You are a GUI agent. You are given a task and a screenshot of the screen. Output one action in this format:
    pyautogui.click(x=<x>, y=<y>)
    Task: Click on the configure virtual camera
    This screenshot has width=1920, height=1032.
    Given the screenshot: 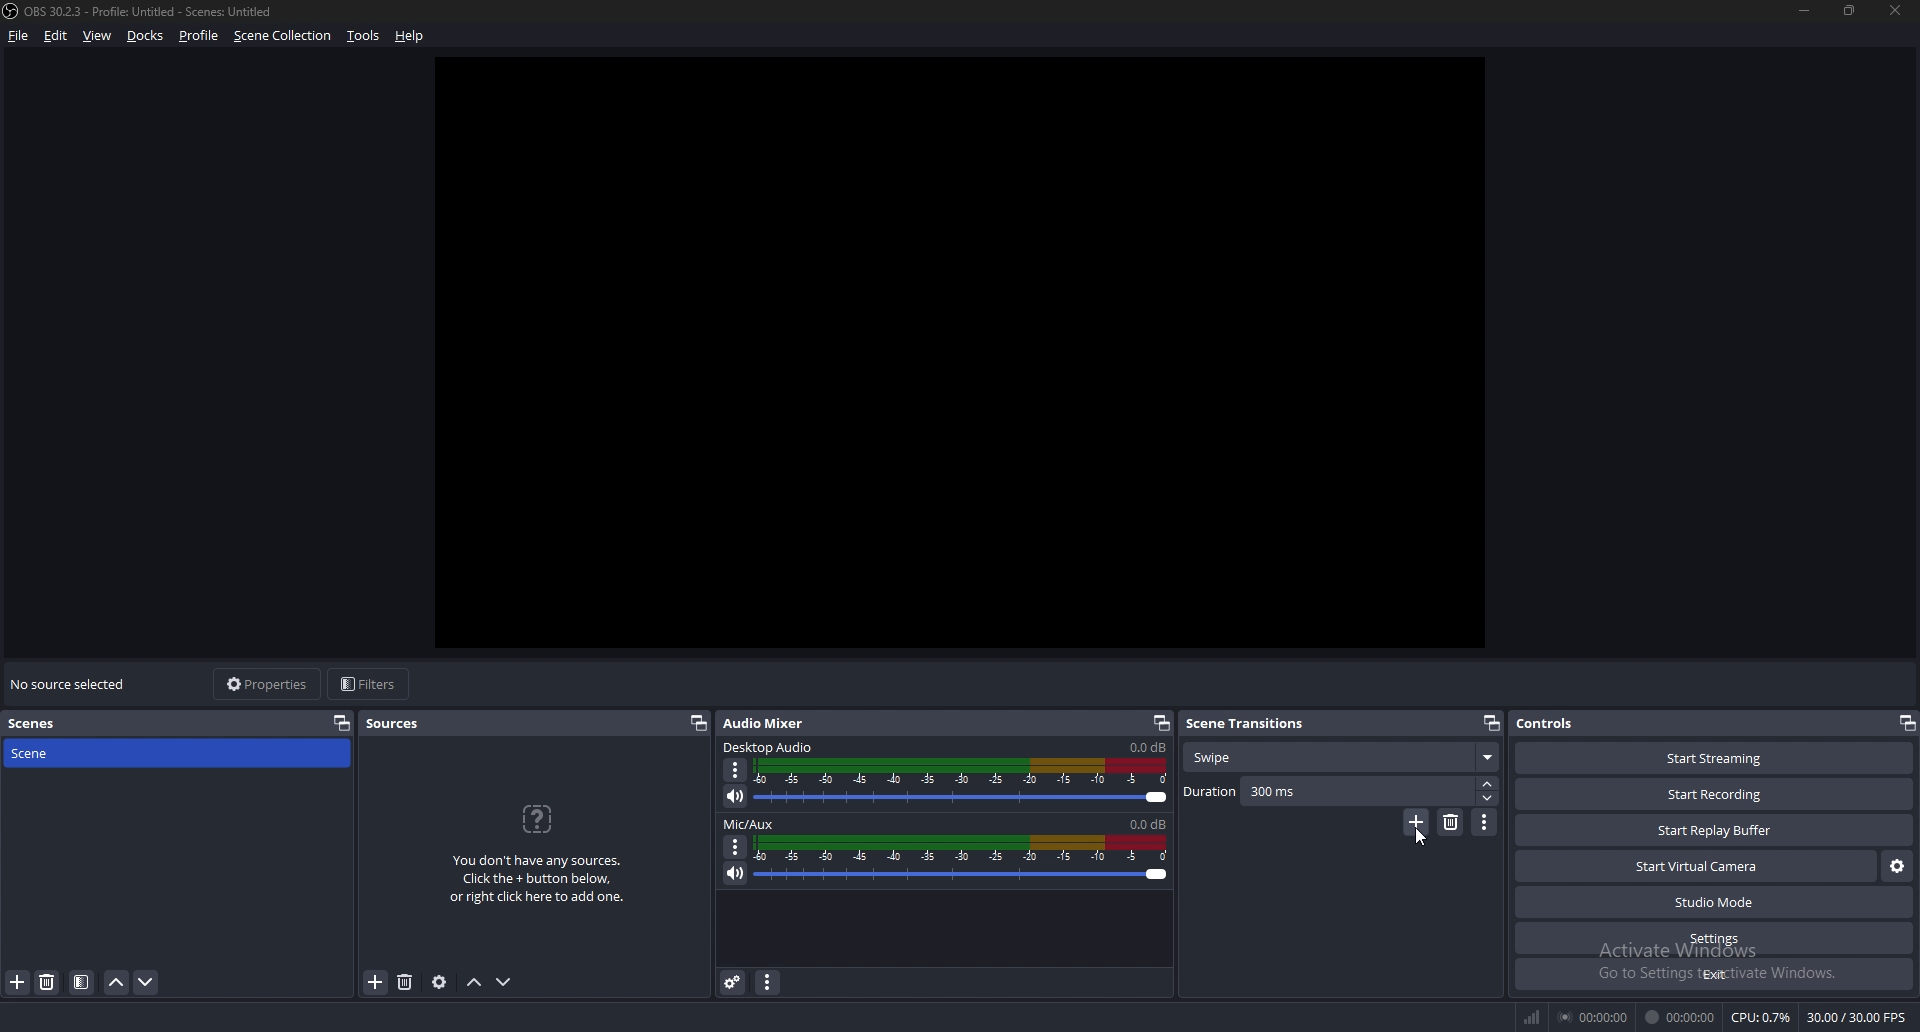 What is the action you would take?
    pyautogui.click(x=1897, y=867)
    